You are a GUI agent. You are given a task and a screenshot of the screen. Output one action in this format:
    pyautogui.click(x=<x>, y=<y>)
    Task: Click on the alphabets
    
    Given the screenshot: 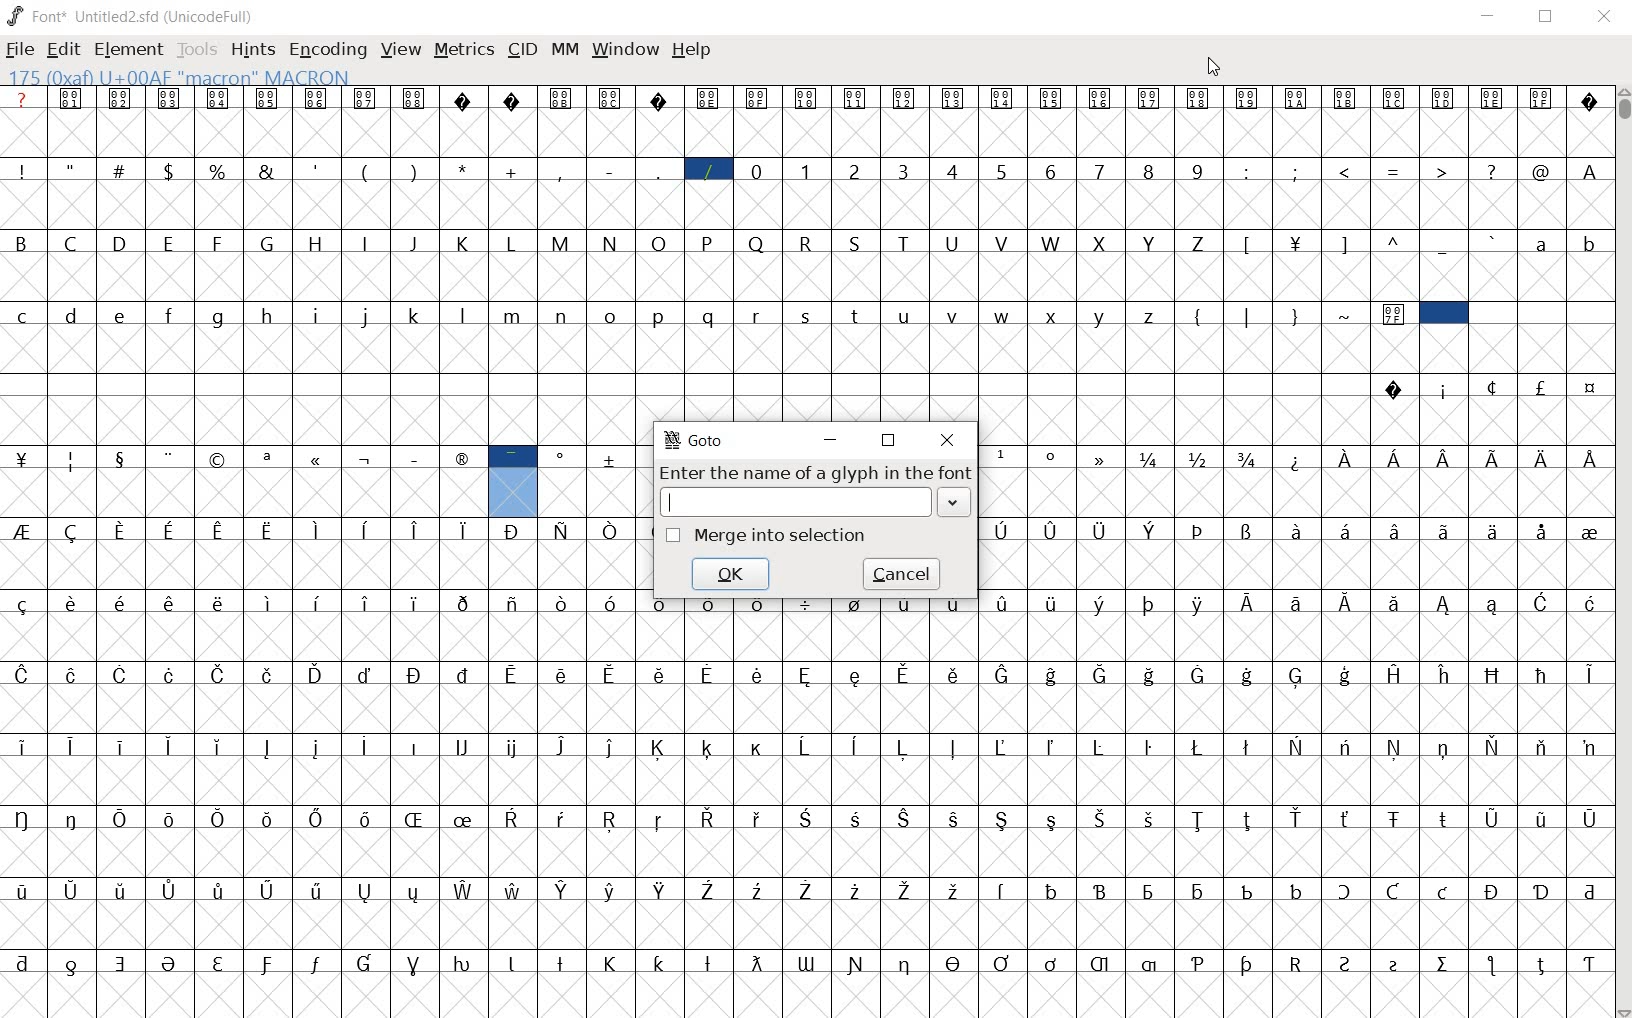 What is the action you would take?
    pyautogui.click(x=584, y=339)
    